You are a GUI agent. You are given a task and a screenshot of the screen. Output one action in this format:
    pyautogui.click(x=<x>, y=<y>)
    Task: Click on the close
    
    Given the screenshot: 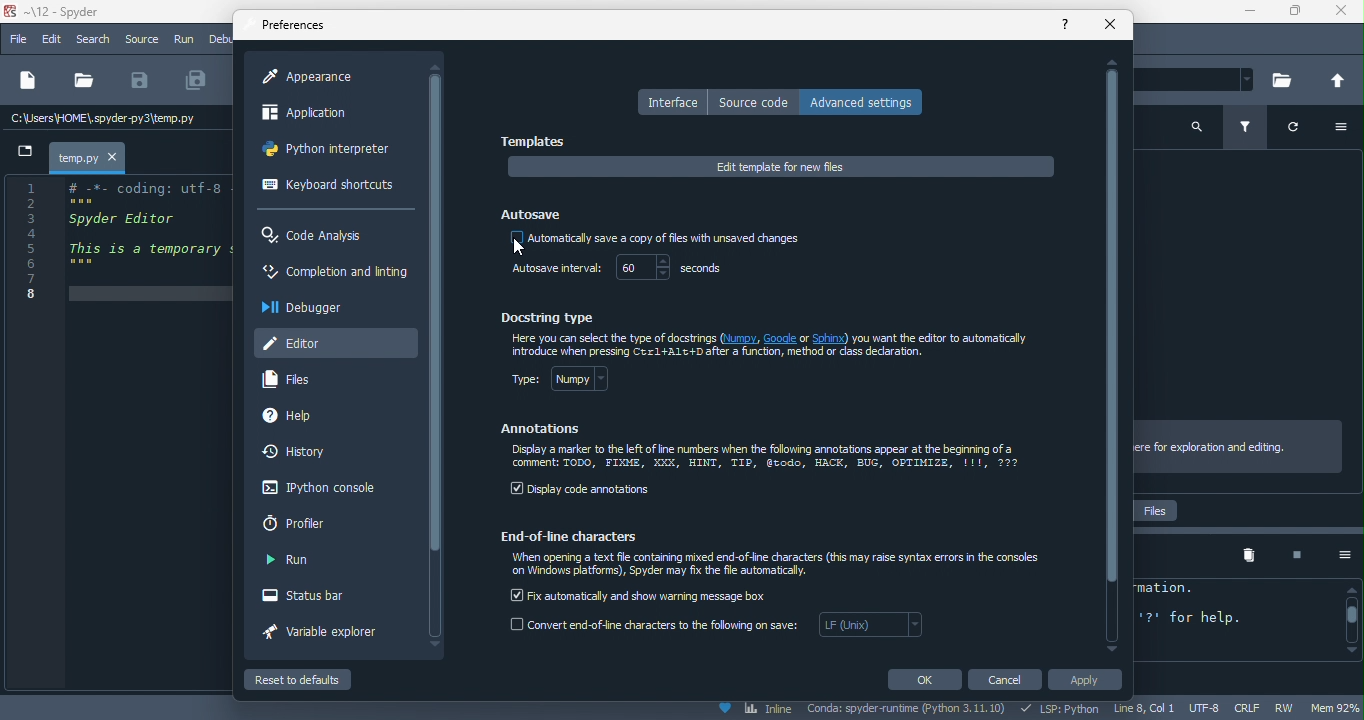 What is the action you would take?
    pyautogui.click(x=1341, y=14)
    